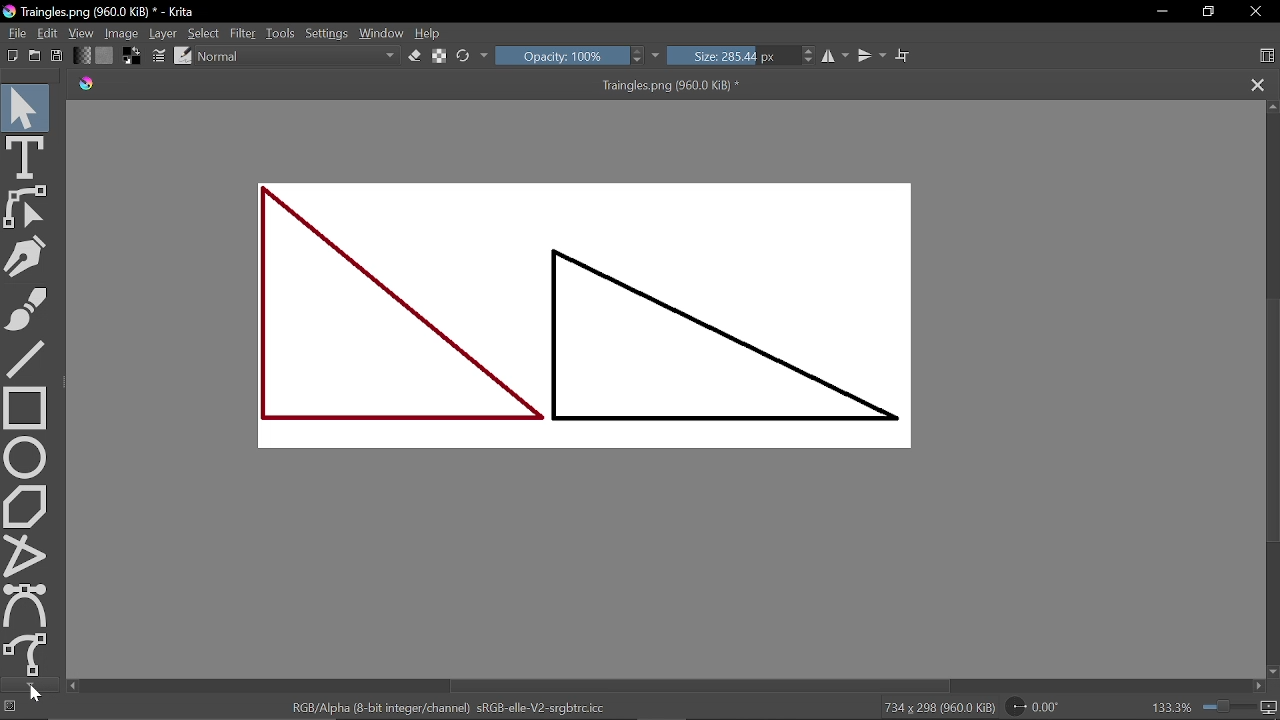 This screenshot has height=720, width=1280. What do you see at coordinates (383, 31) in the screenshot?
I see `Window` at bounding box center [383, 31].